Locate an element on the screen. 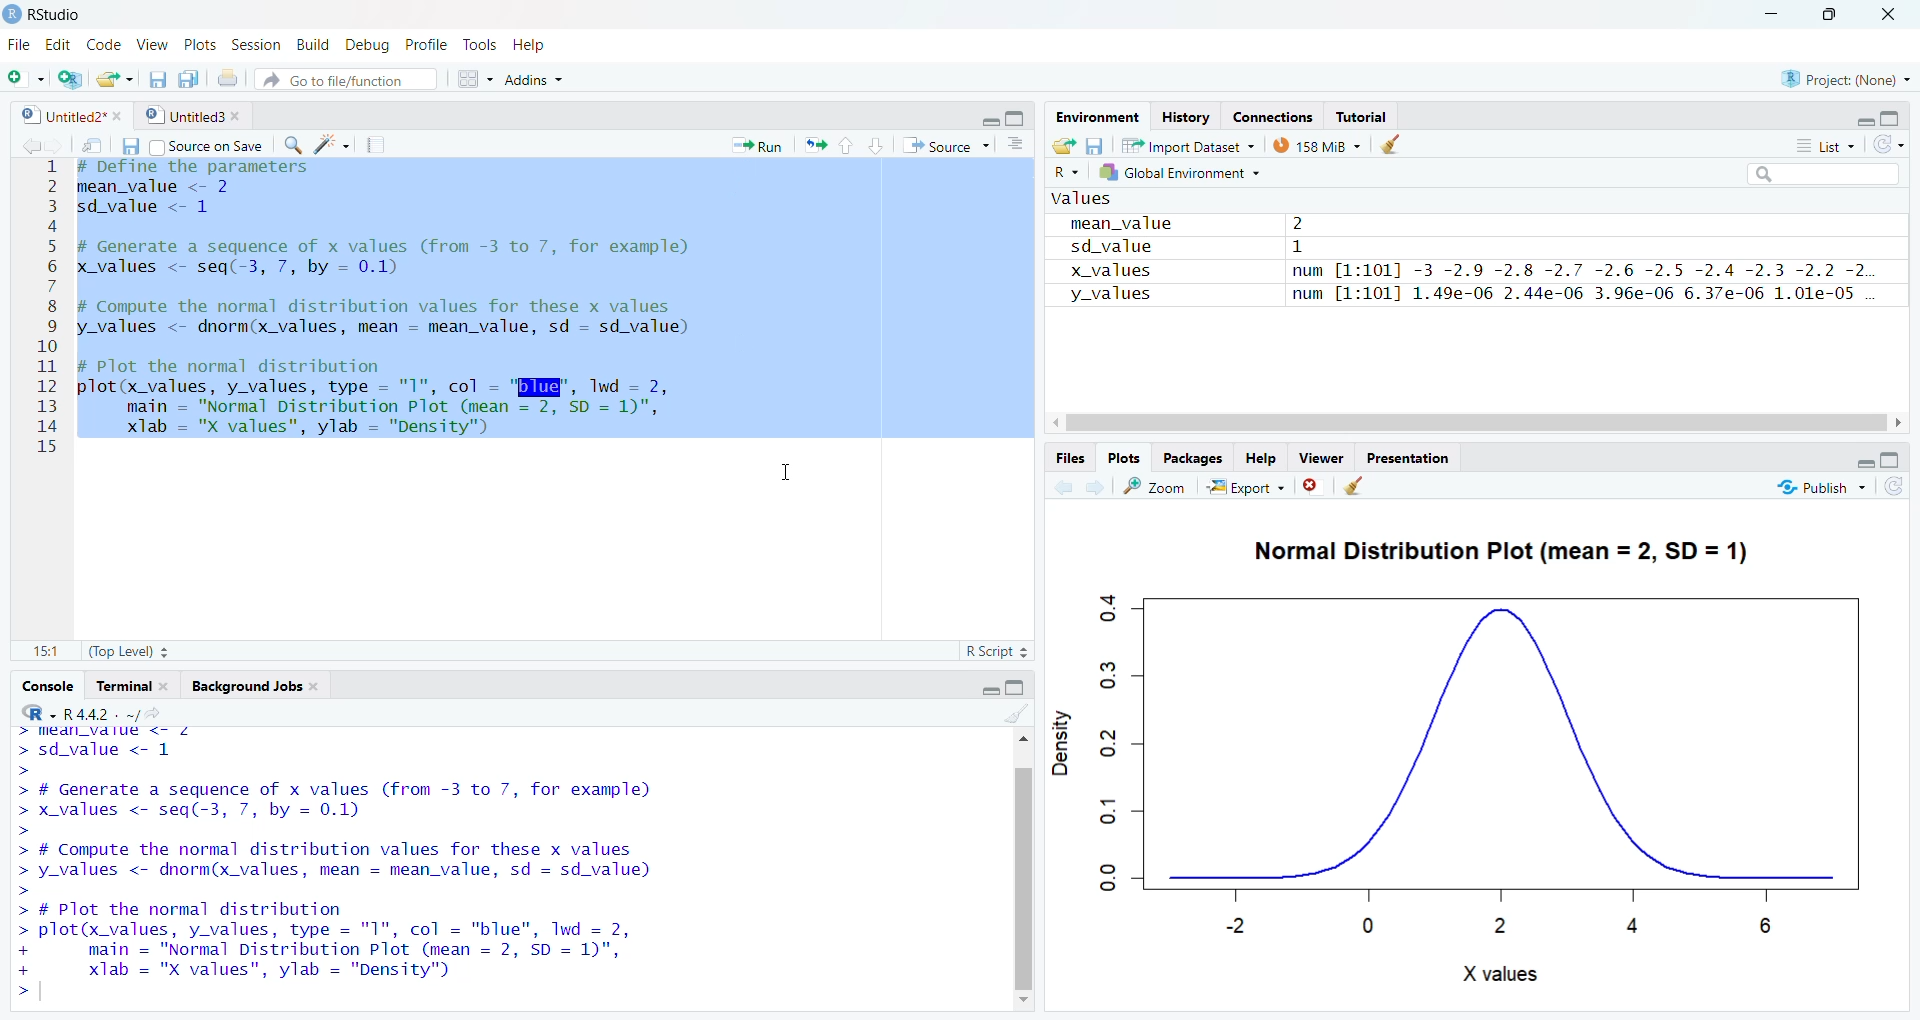 The image size is (1920, 1020).  is located at coordinates (1015, 145).